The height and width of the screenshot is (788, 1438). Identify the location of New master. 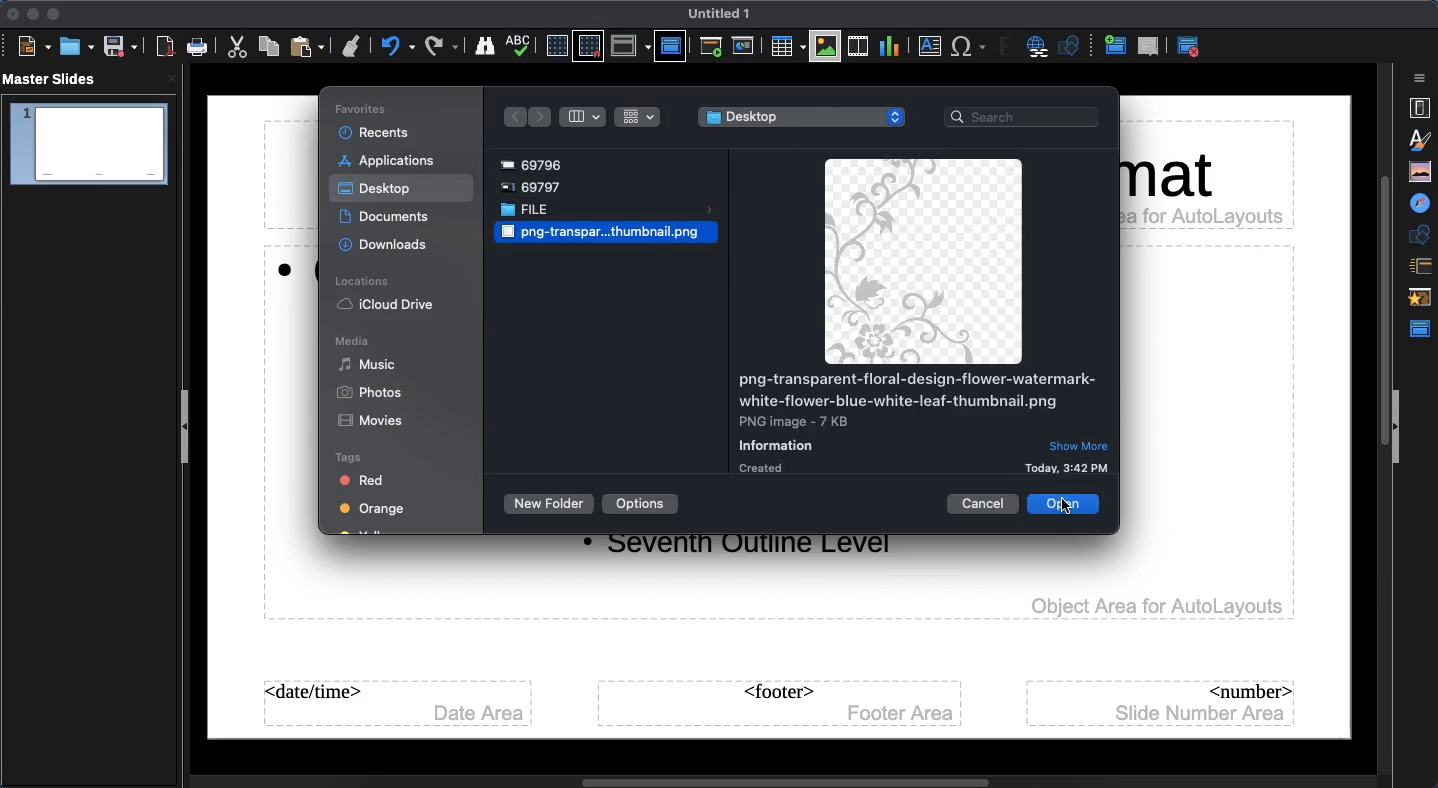
(1113, 47).